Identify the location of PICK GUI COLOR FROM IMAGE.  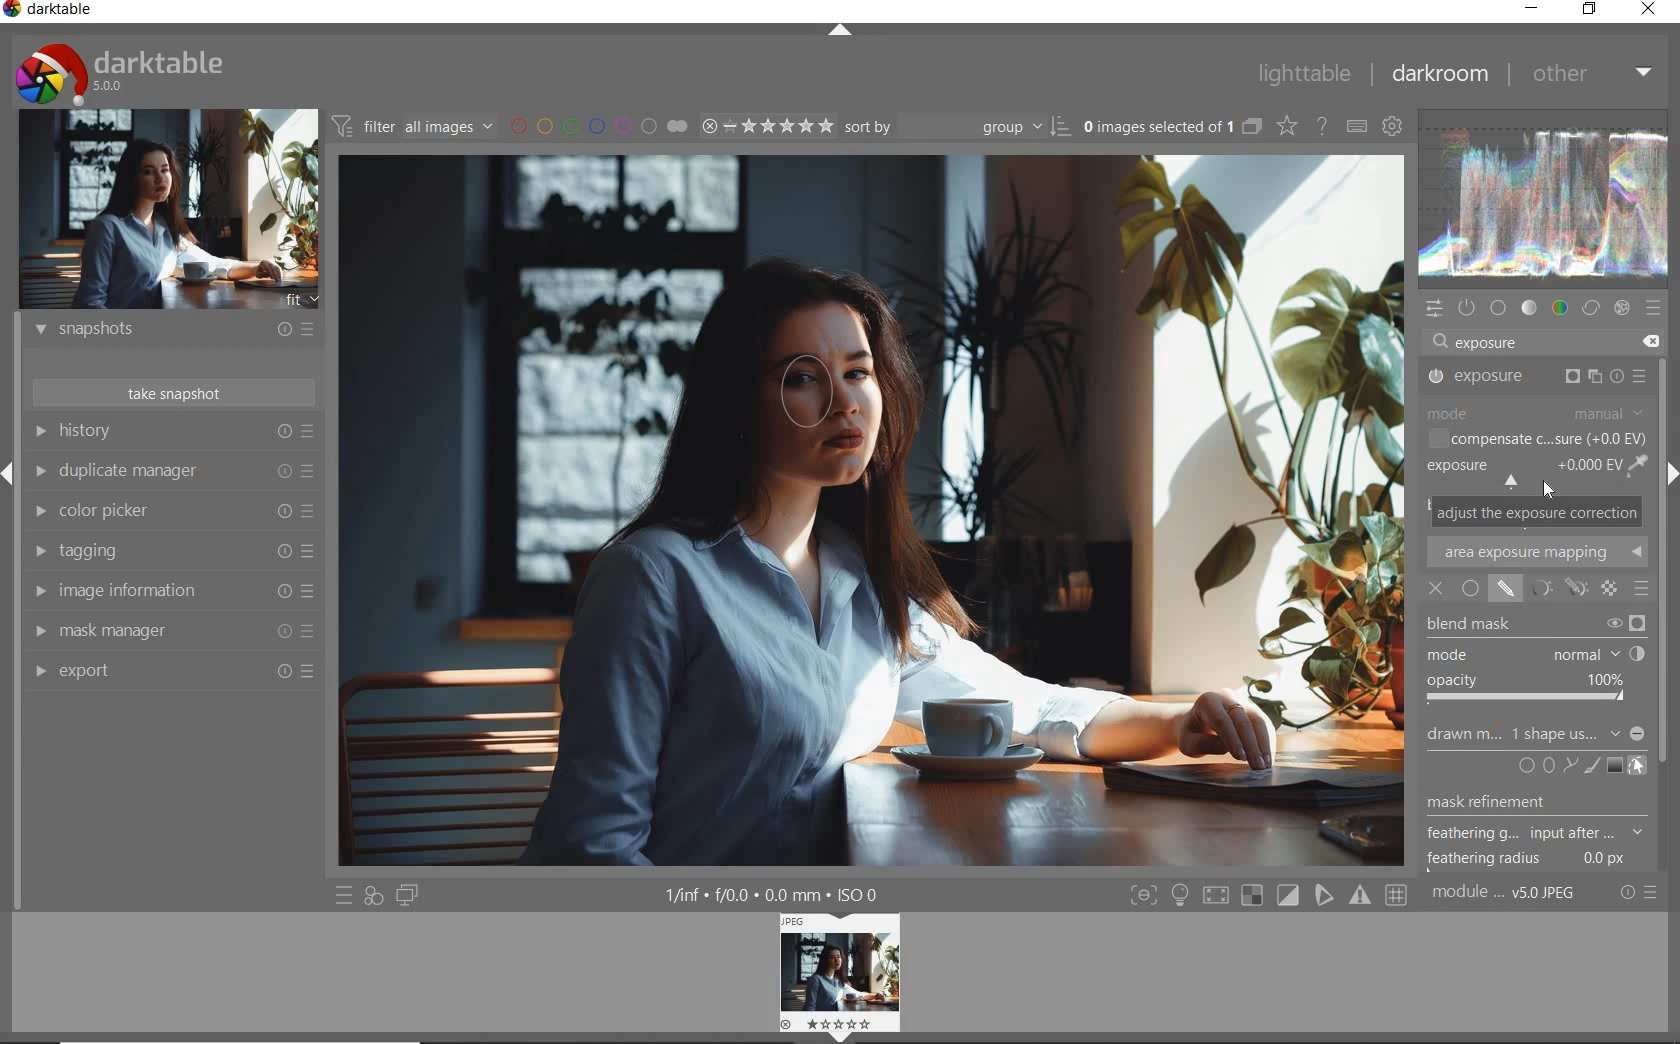
(1640, 465).